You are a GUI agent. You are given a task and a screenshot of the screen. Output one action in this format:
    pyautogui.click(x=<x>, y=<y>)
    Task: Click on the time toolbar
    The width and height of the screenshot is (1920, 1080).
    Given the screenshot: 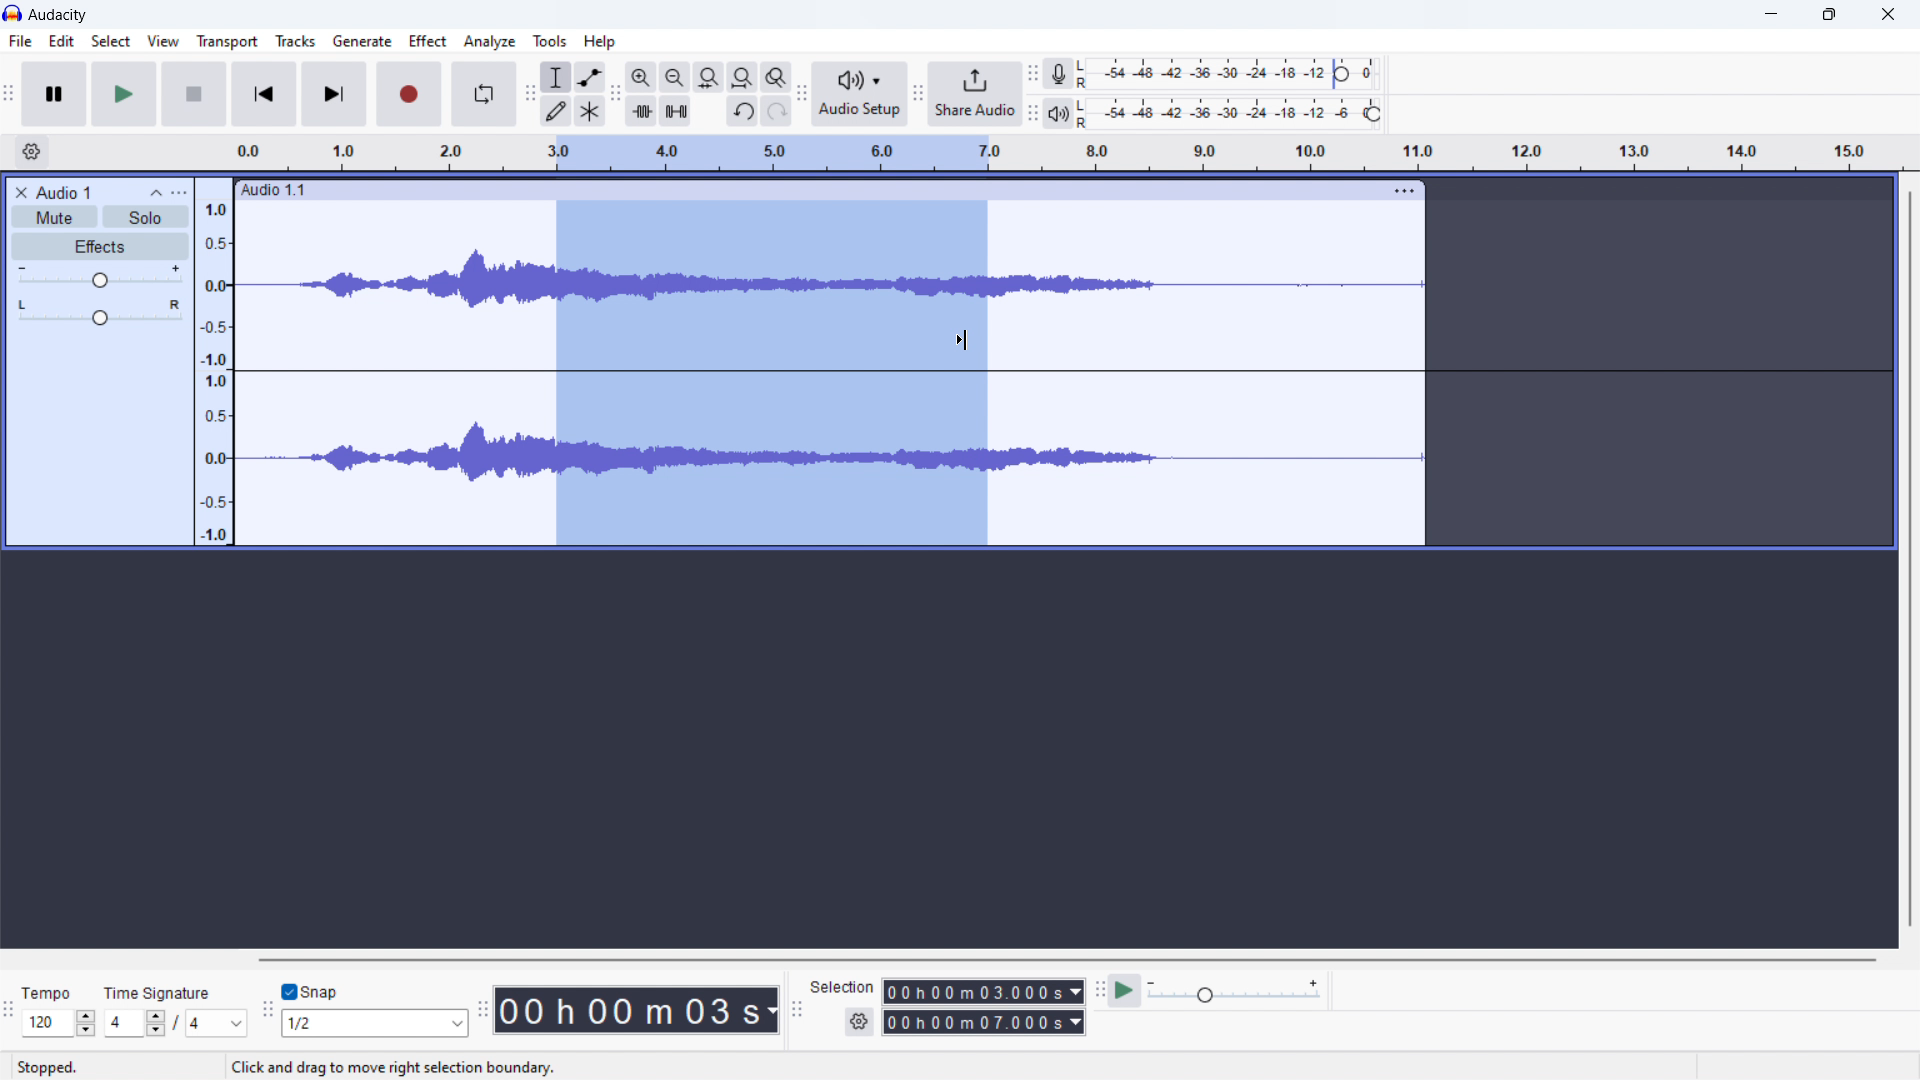 What is the action you would take?
    pyautogui.click(x=483, y=1016)
    